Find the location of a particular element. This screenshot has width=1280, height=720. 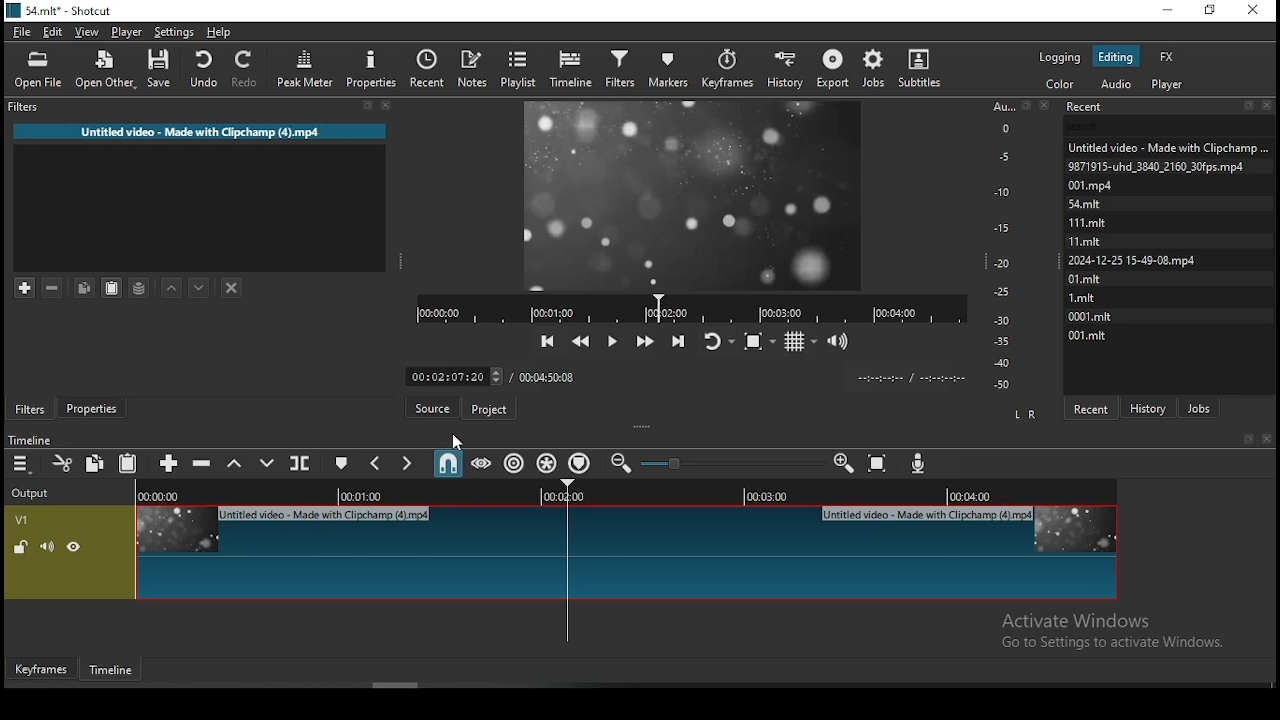

ripple all tracks is located at coordinates (548, 463).